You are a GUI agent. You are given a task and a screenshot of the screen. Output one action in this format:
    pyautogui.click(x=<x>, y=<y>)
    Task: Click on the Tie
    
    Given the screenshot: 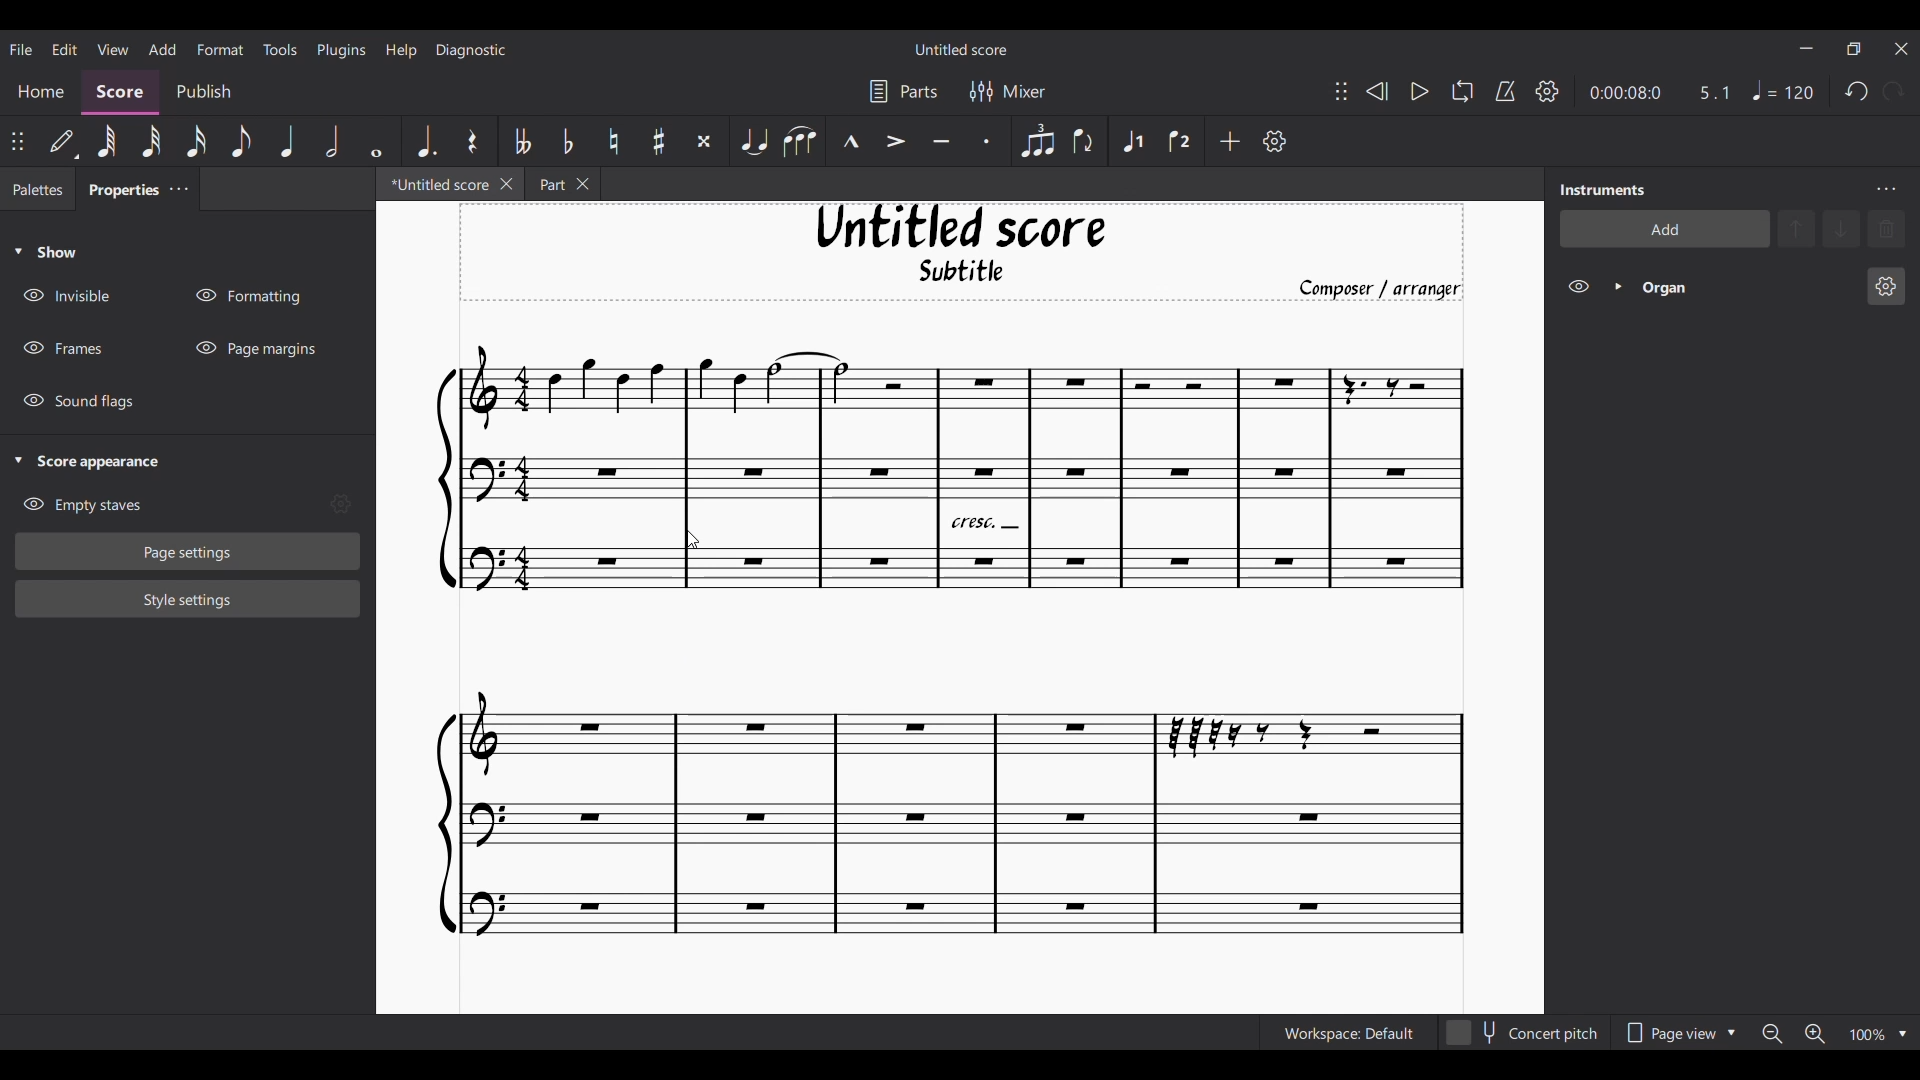 What is the action you would take?
    pyautogui.click(x=753, y=141)
    